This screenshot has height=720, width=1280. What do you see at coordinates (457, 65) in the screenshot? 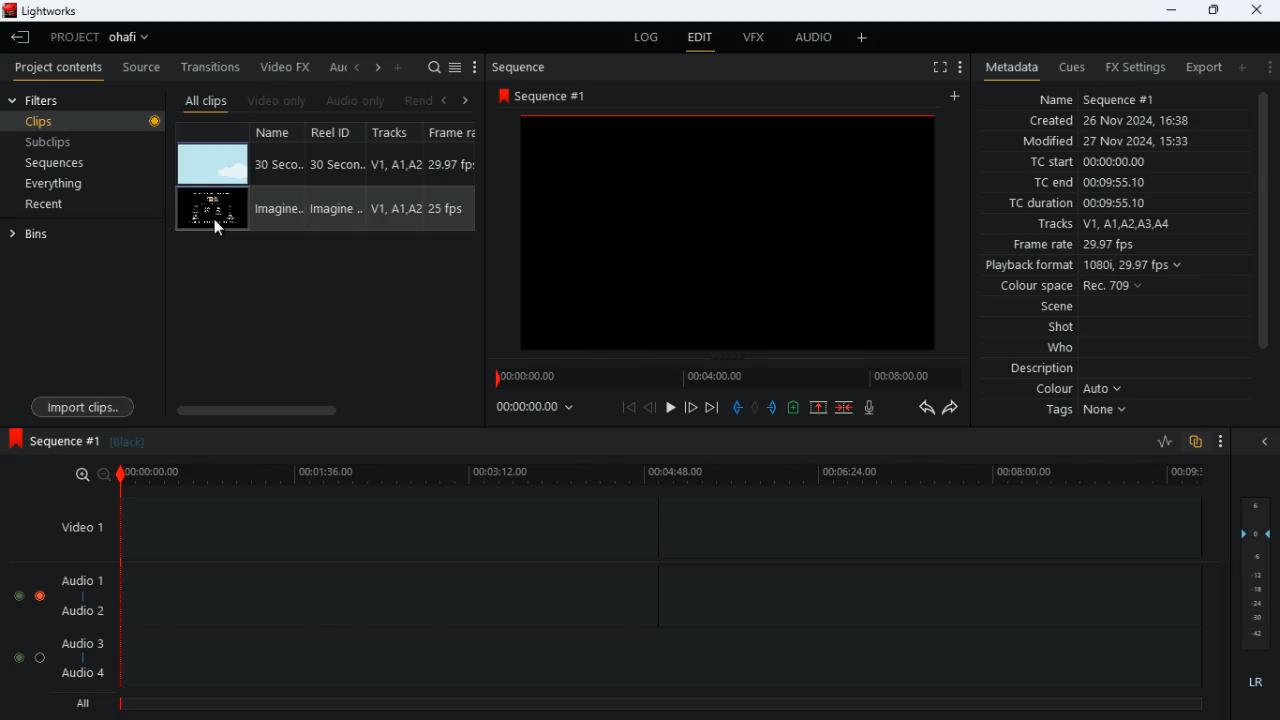
I see `menu` at bounding box center [457, 65].